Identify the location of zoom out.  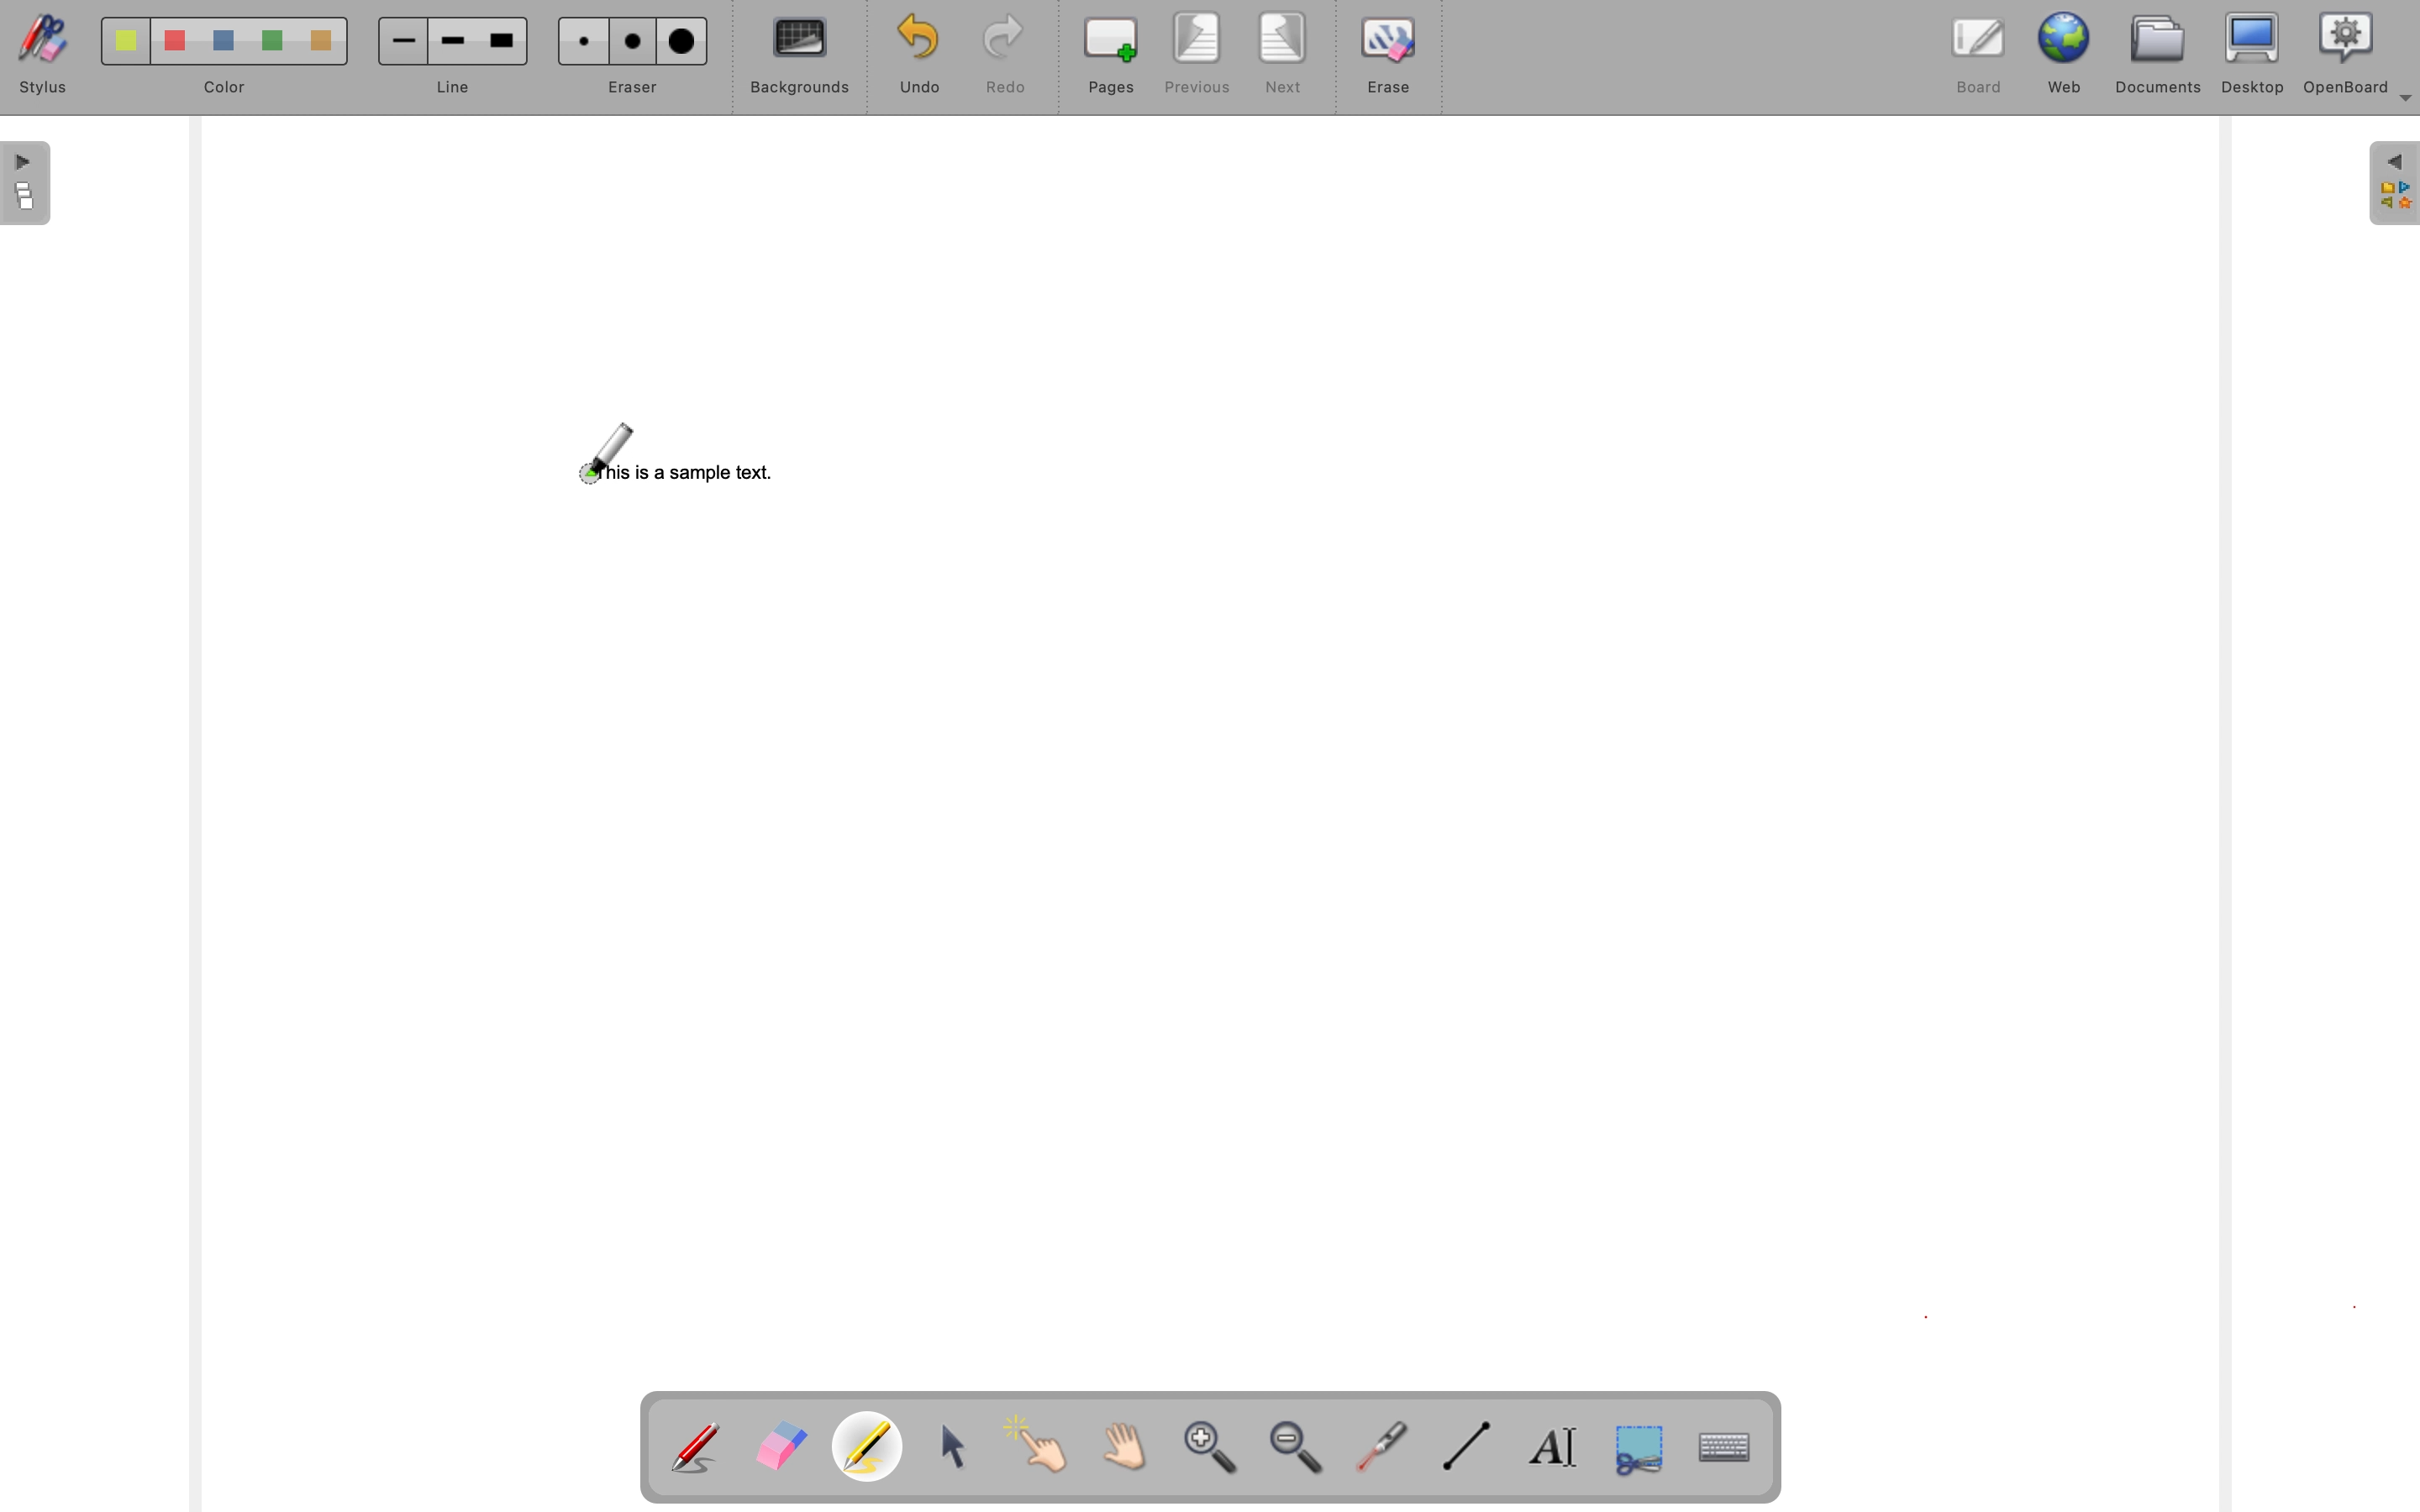
(1300, 1448).